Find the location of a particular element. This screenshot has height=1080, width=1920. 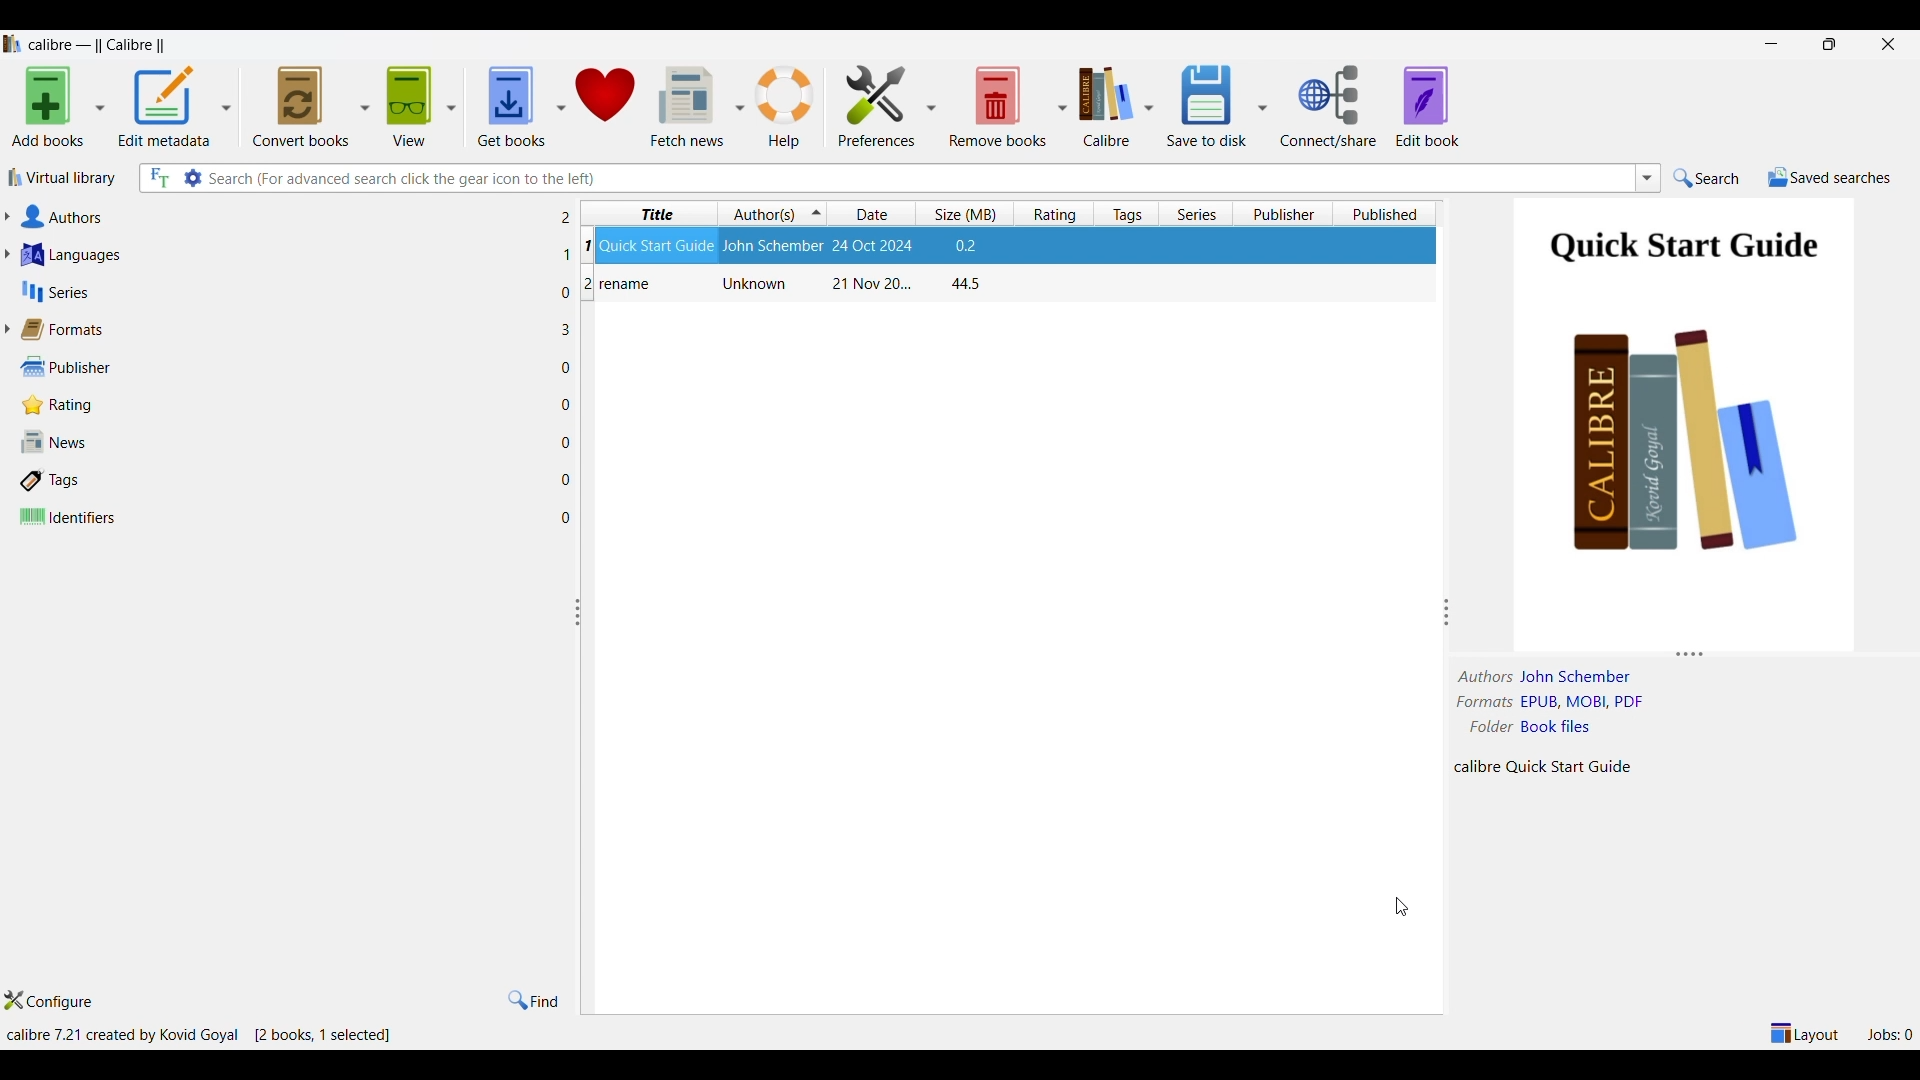

List searches is located at coordinates (1648, 178).